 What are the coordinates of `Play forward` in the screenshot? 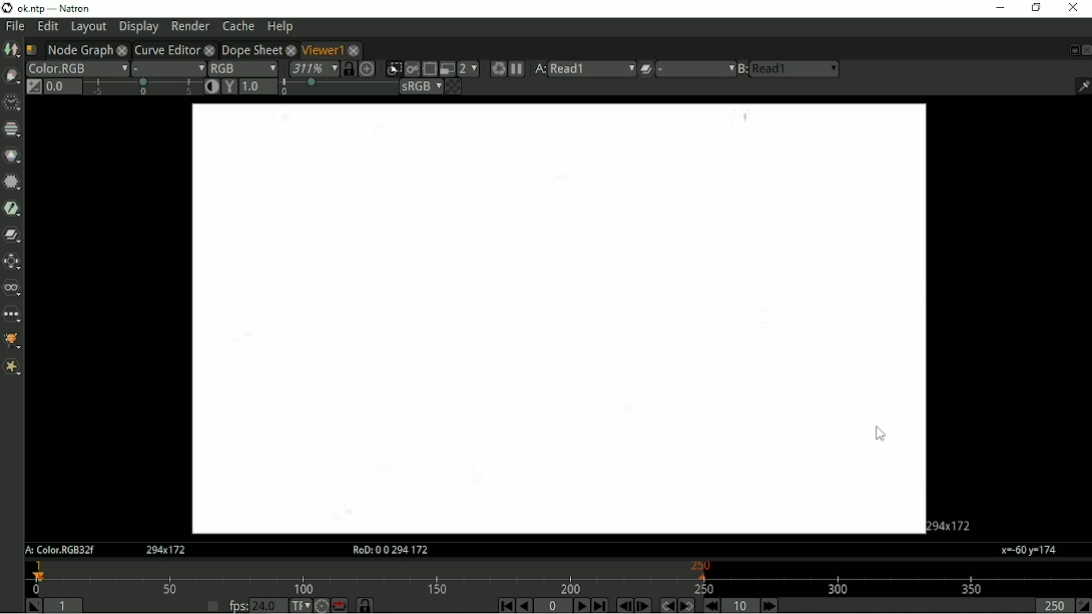 It's located at (581, 605).